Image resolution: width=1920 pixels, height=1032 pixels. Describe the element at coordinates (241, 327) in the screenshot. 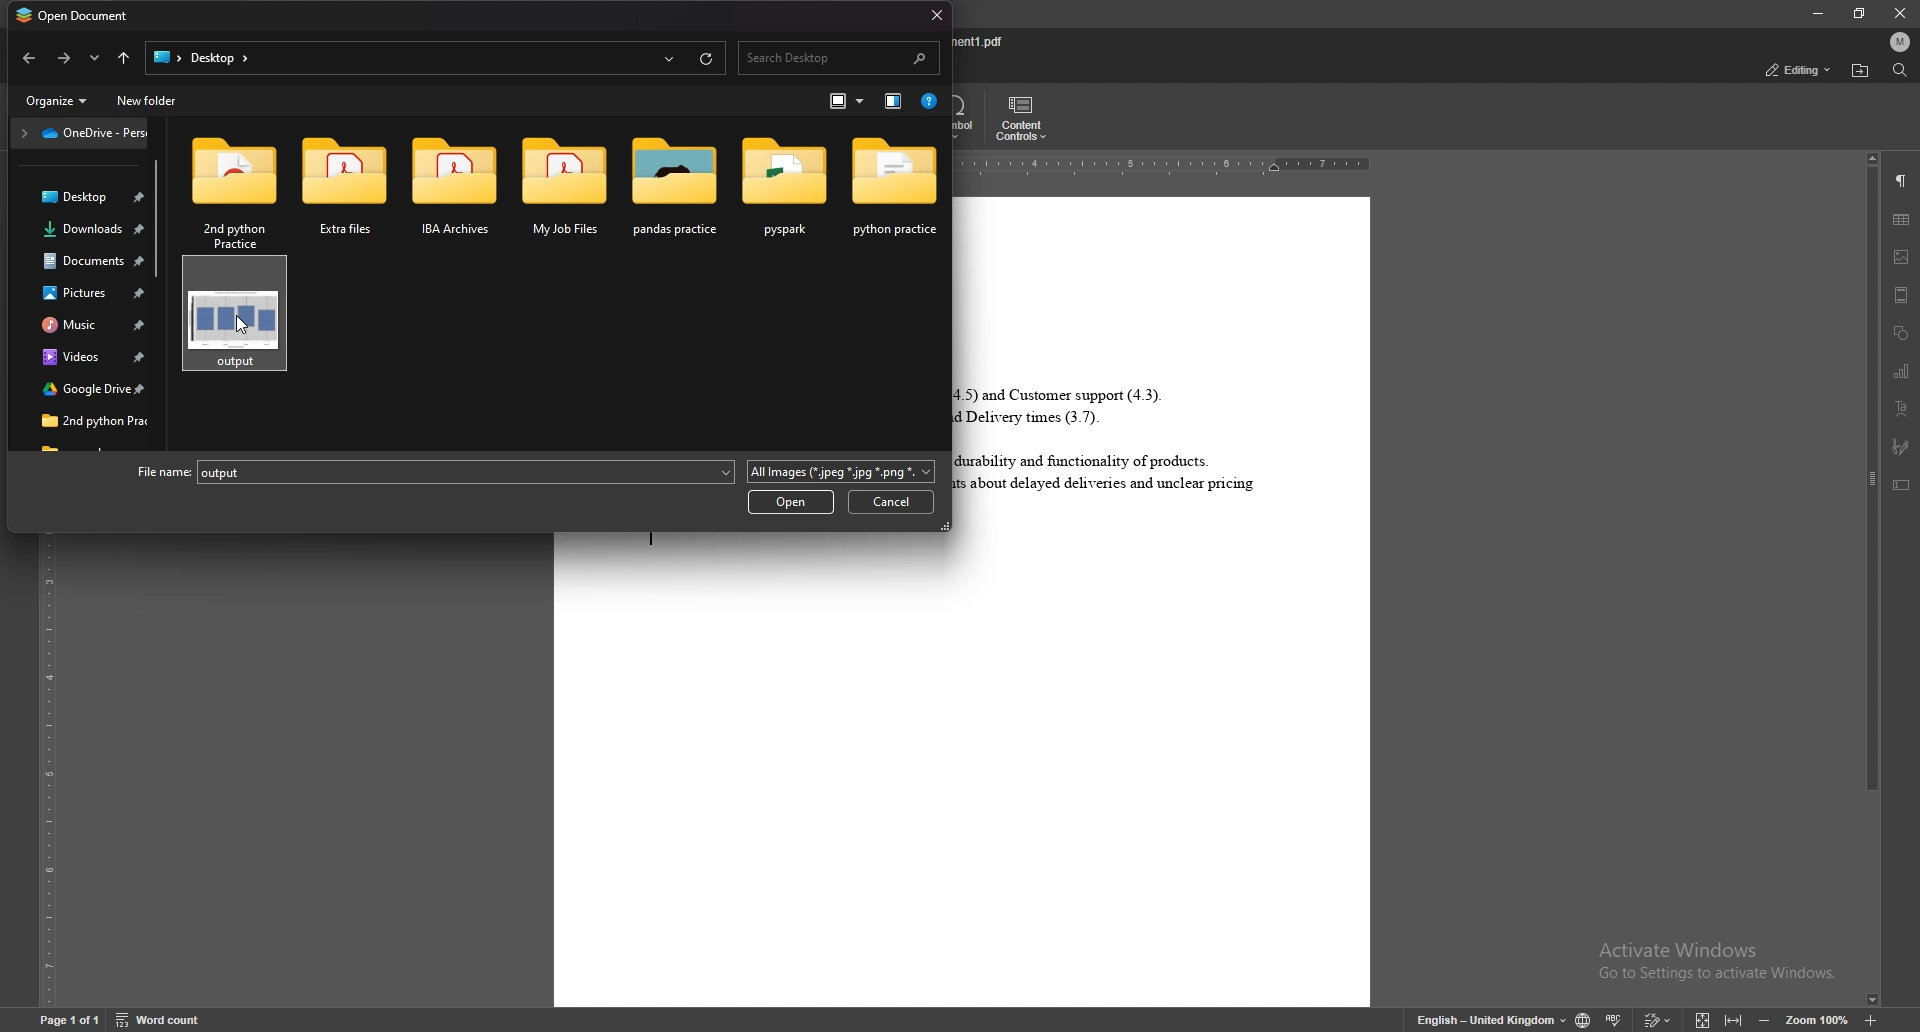

I see `cursor` at that location.